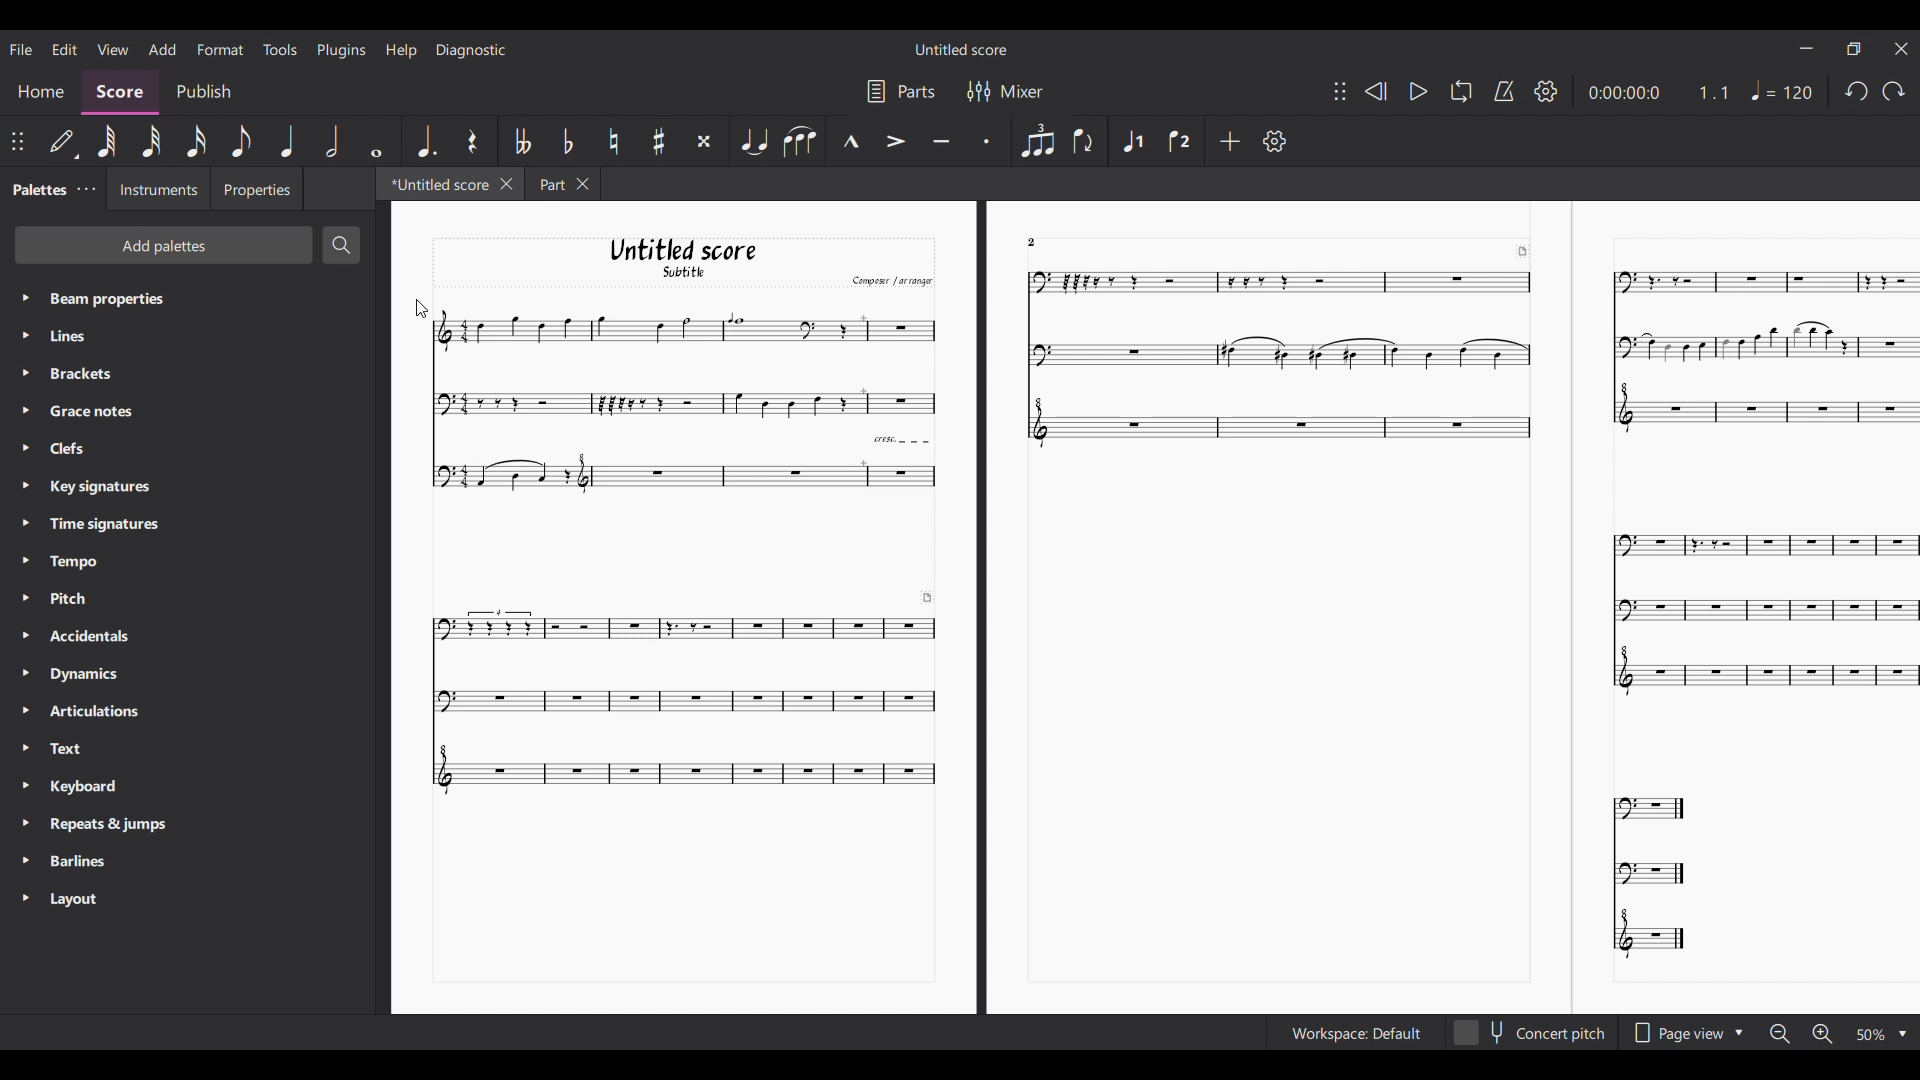  What do you see at coordinates (1022, 91) in the screenshot?
I see `Mixer settings` at bounding box center [1022, 91].